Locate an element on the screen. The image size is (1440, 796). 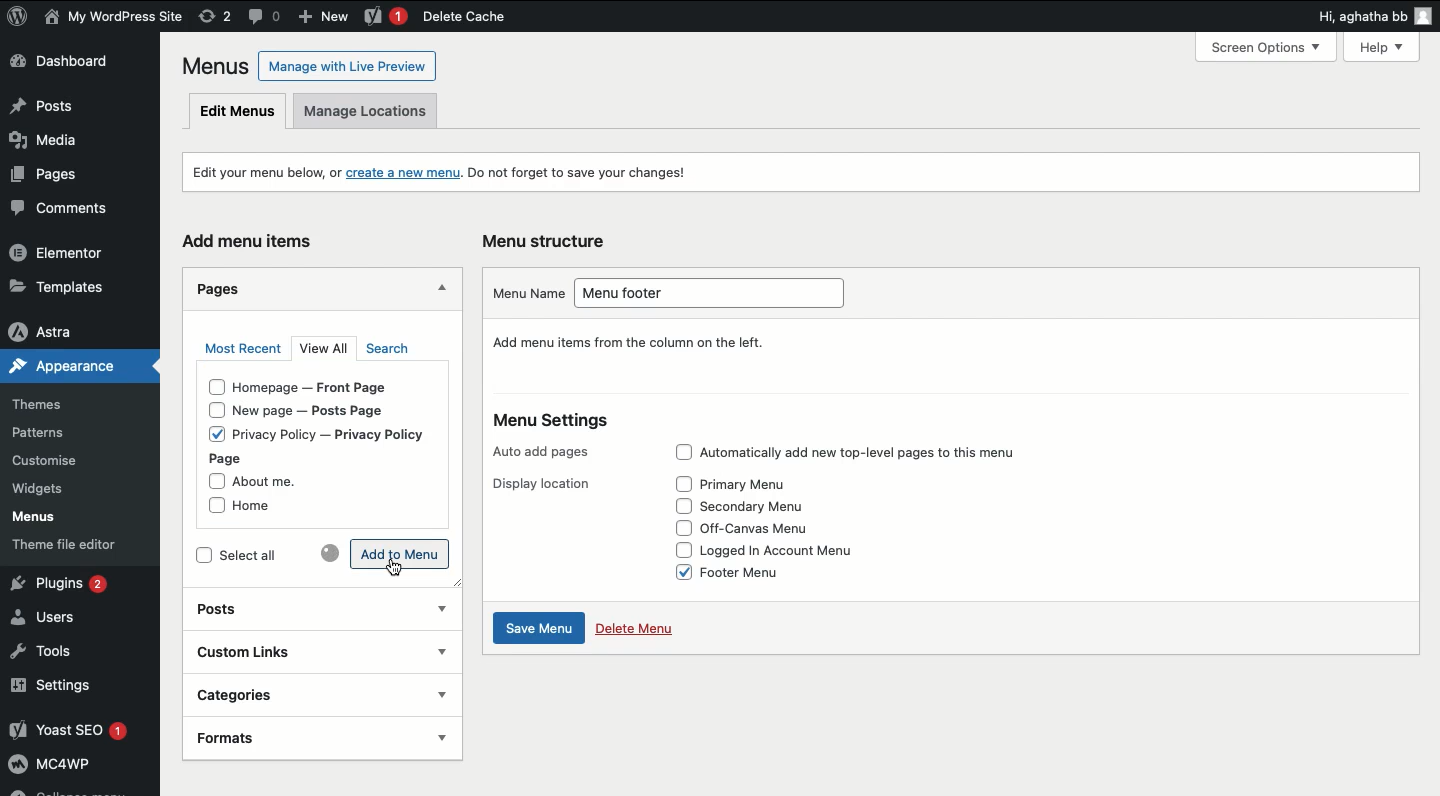
Posts is located at coordinates (74, 107).